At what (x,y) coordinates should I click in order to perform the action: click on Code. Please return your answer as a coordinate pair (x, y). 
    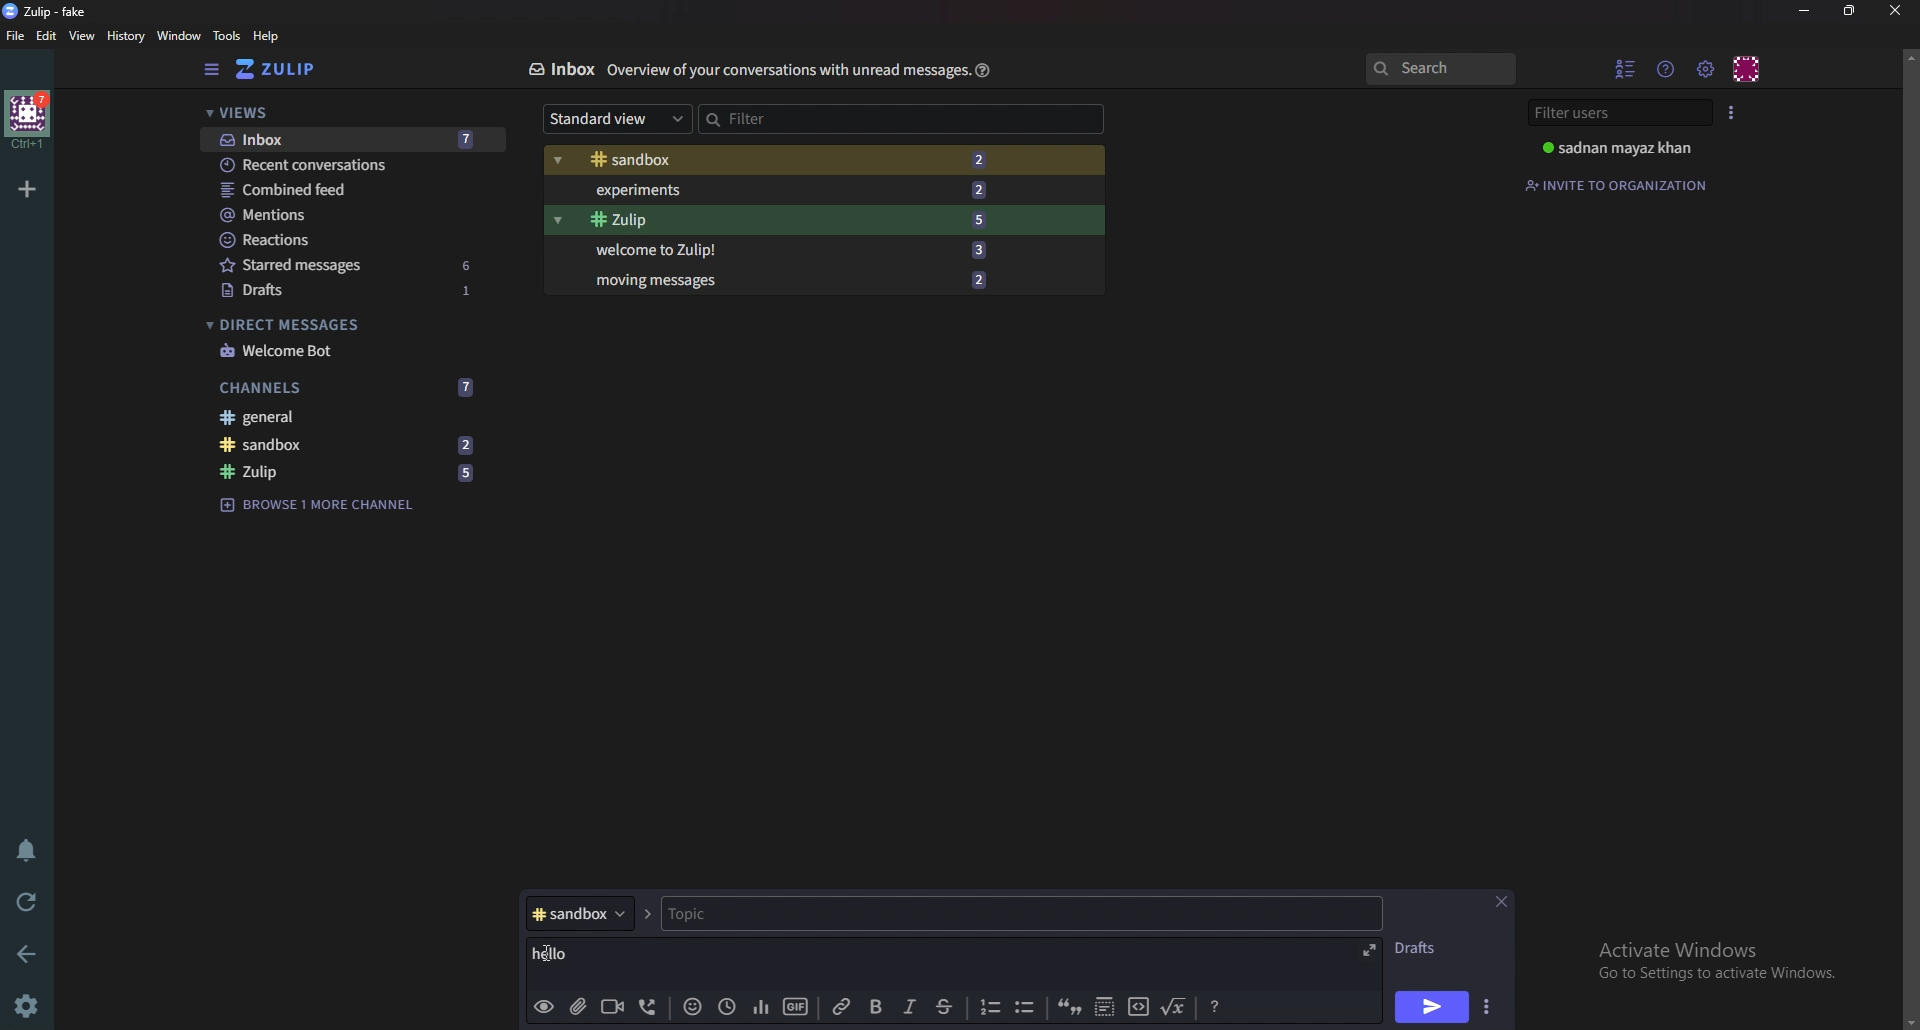
    Looking at the image, I should click on (1138, 1007).